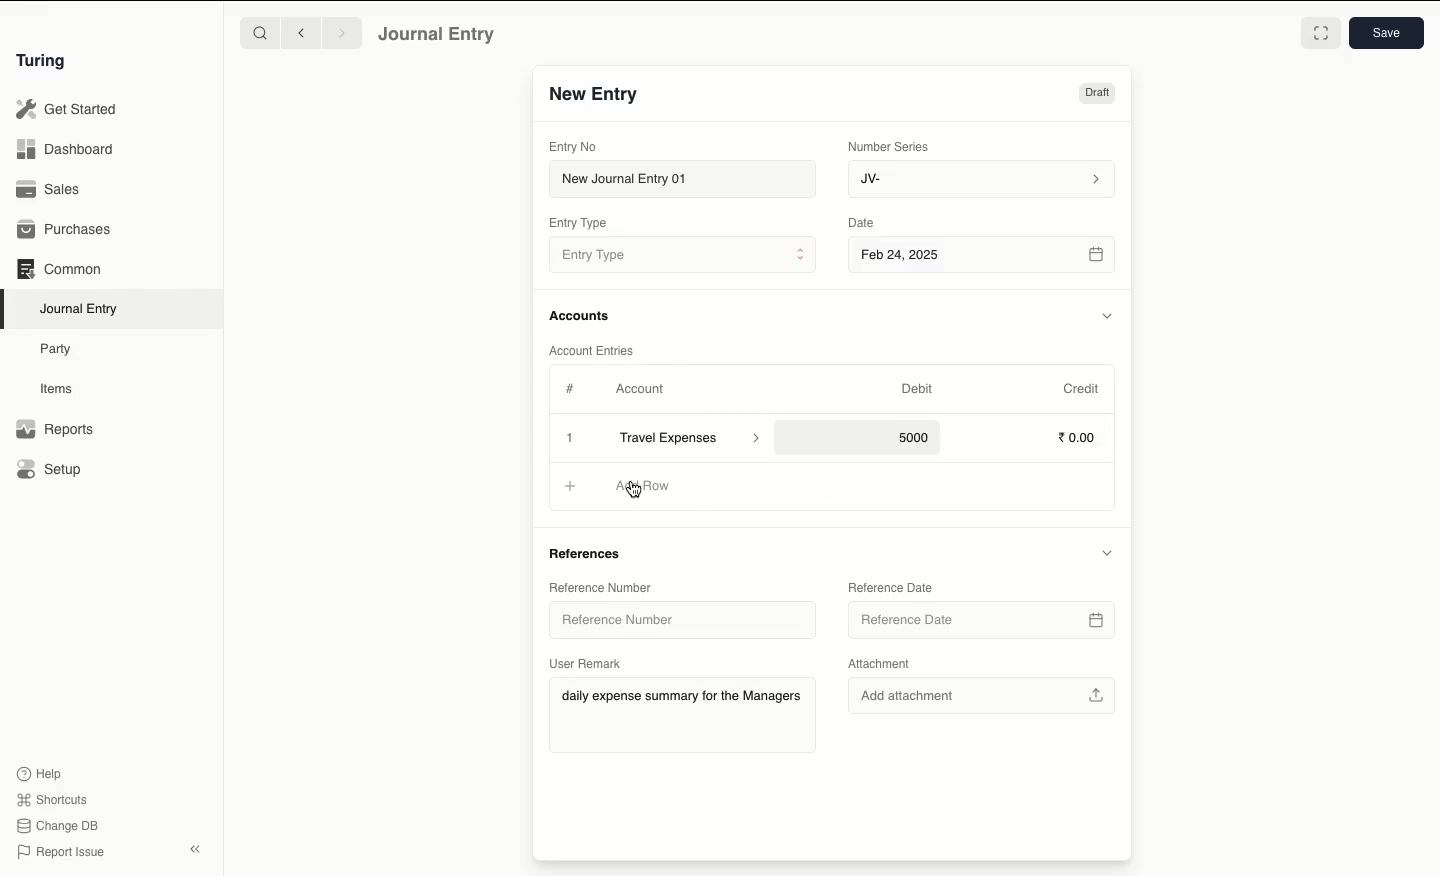  What do you see at coordinates (593, 552) in the screenshot?
I see `References` at bounding box center [593, 552].